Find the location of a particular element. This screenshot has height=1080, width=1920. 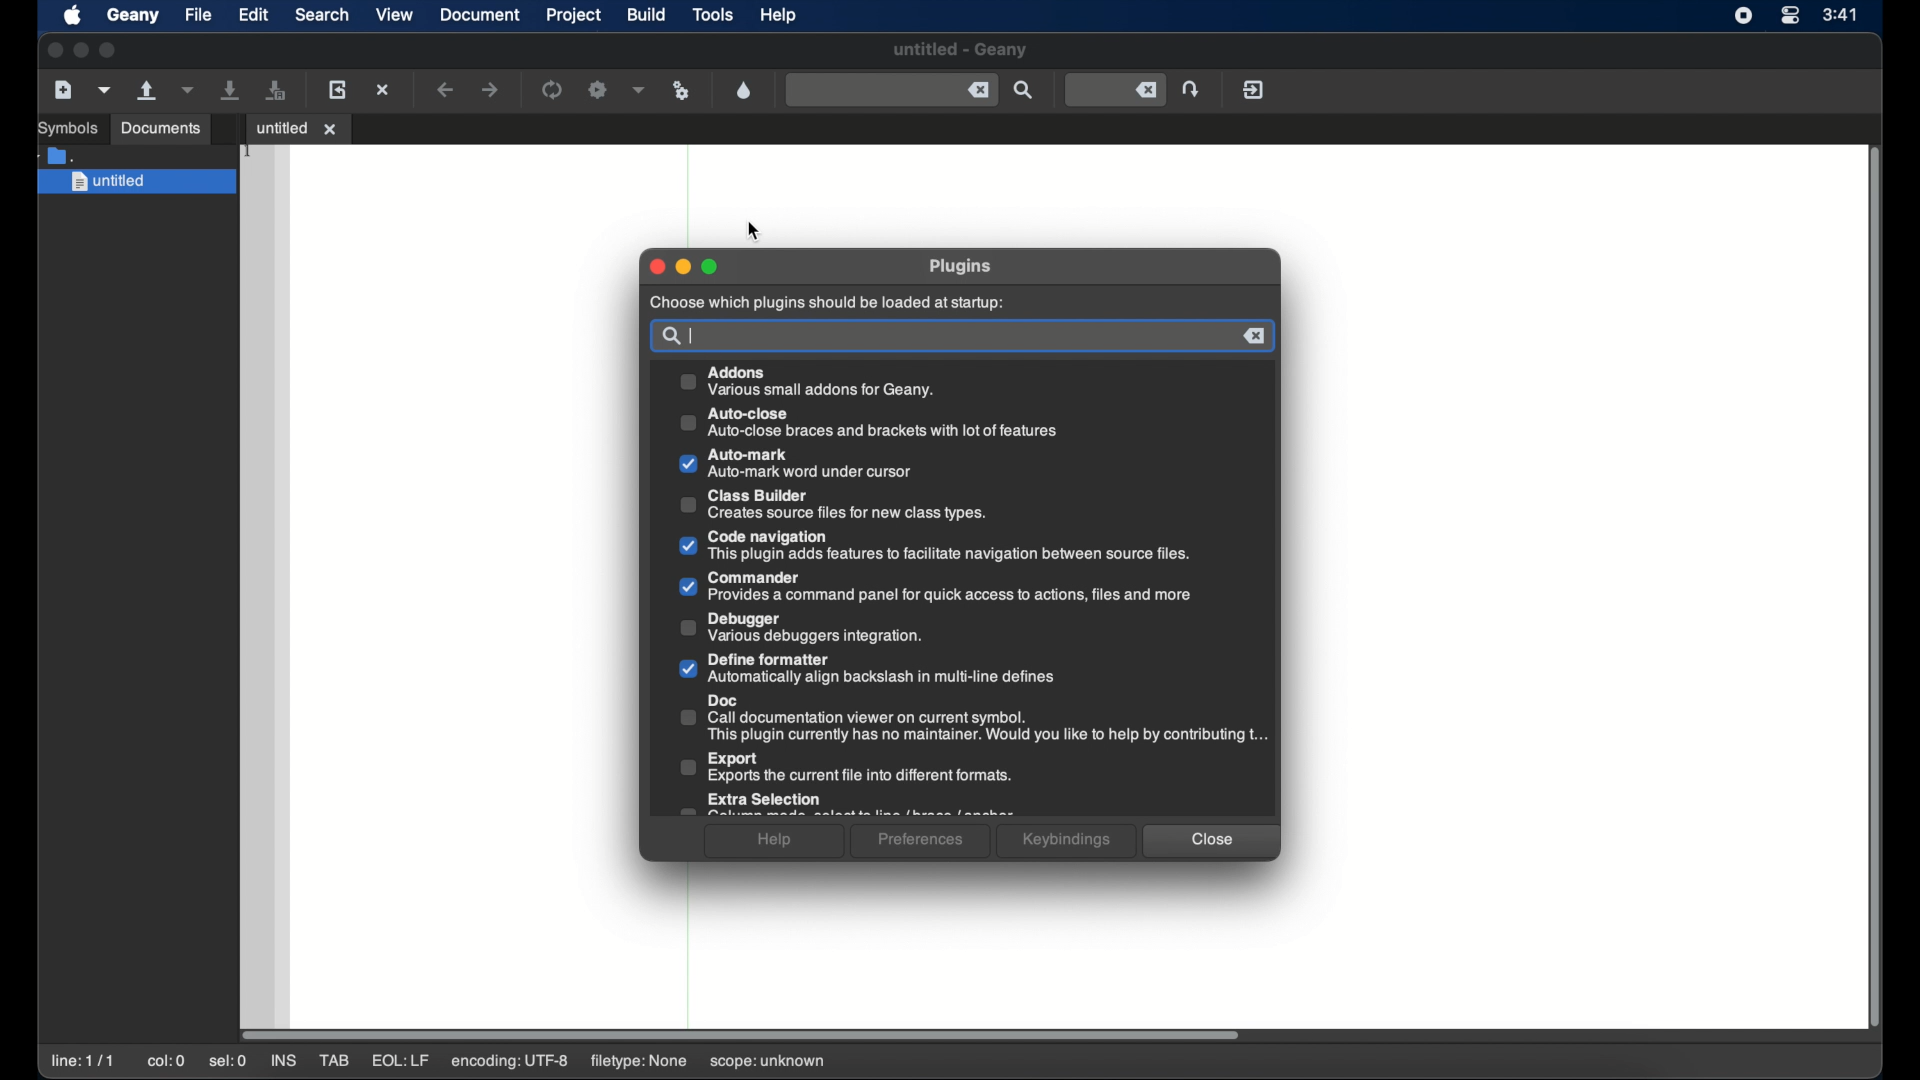

navigate back a location is located at coordinates (447, 90).